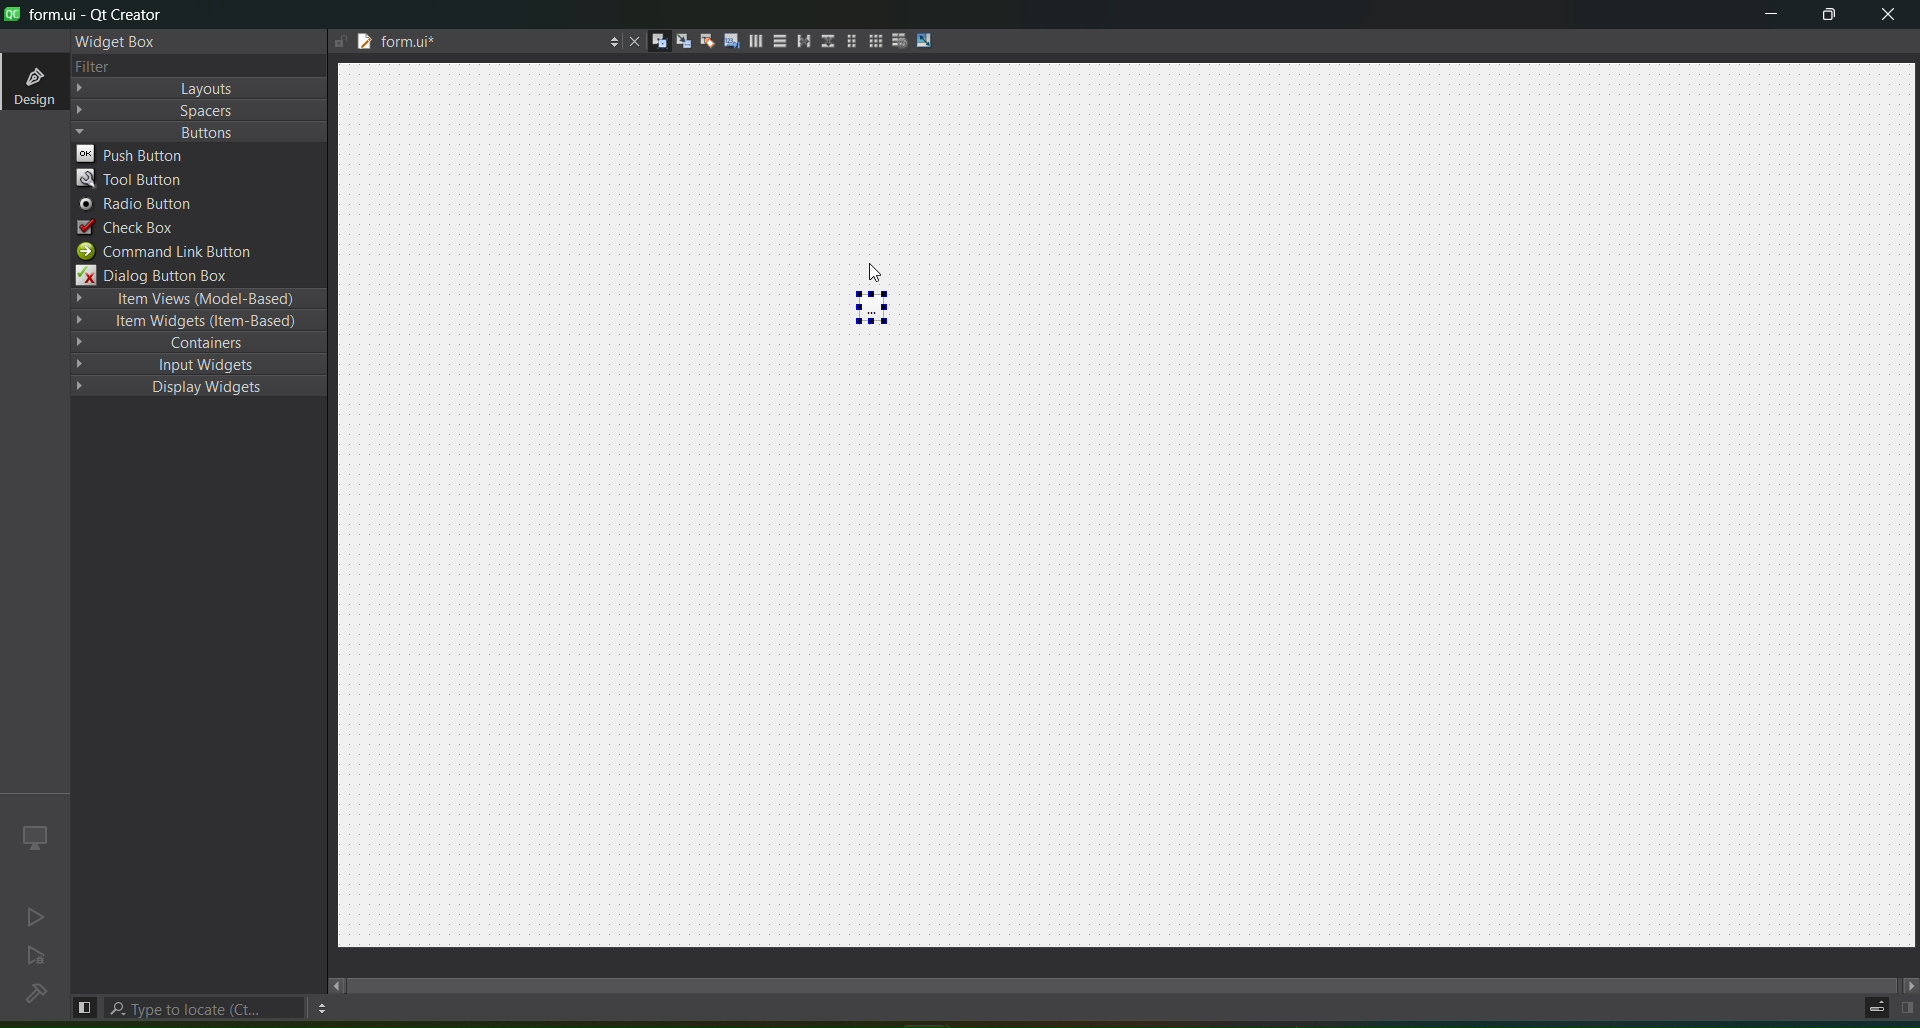 This screenshot has height=1028, width=1920. What do you see at coordinates (728, 42) in the screenshot?
I see `edit tab order` at bounding box center [728, 42].